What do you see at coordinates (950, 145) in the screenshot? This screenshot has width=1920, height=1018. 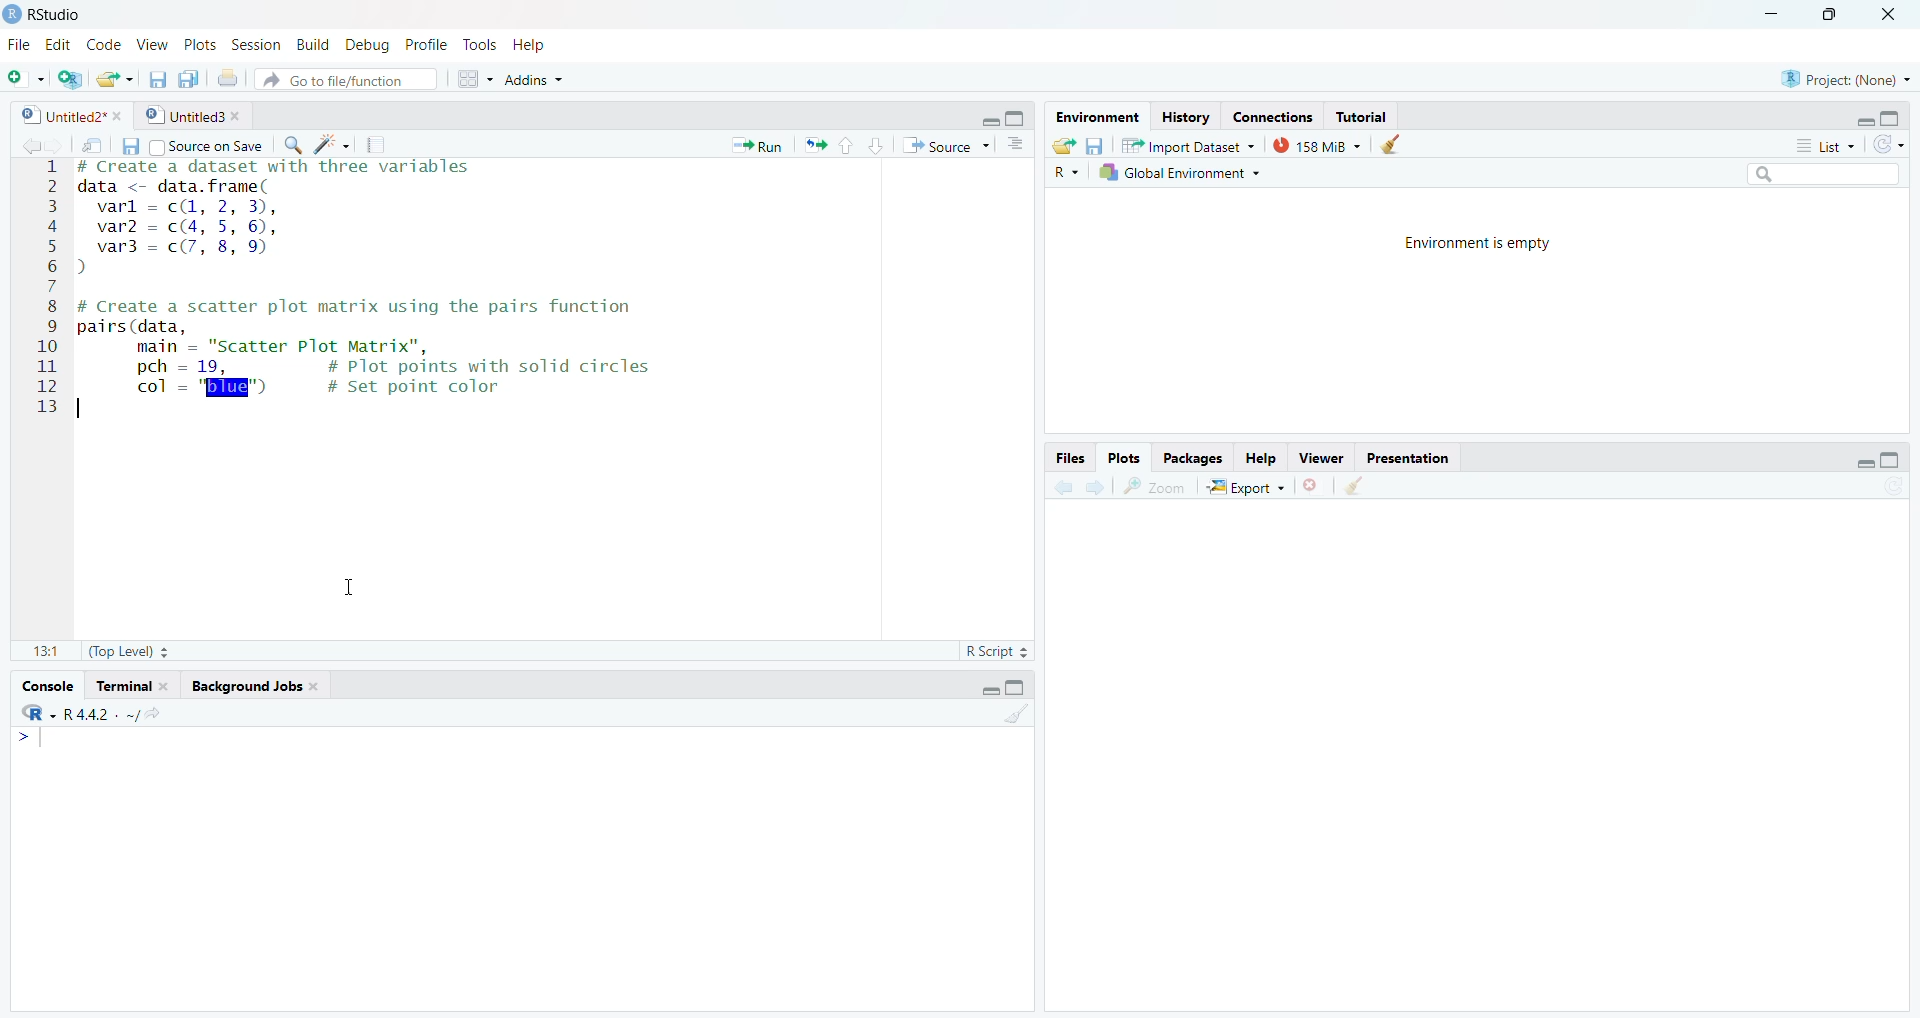 I see `+ Source` at bounding box center [950, 145].